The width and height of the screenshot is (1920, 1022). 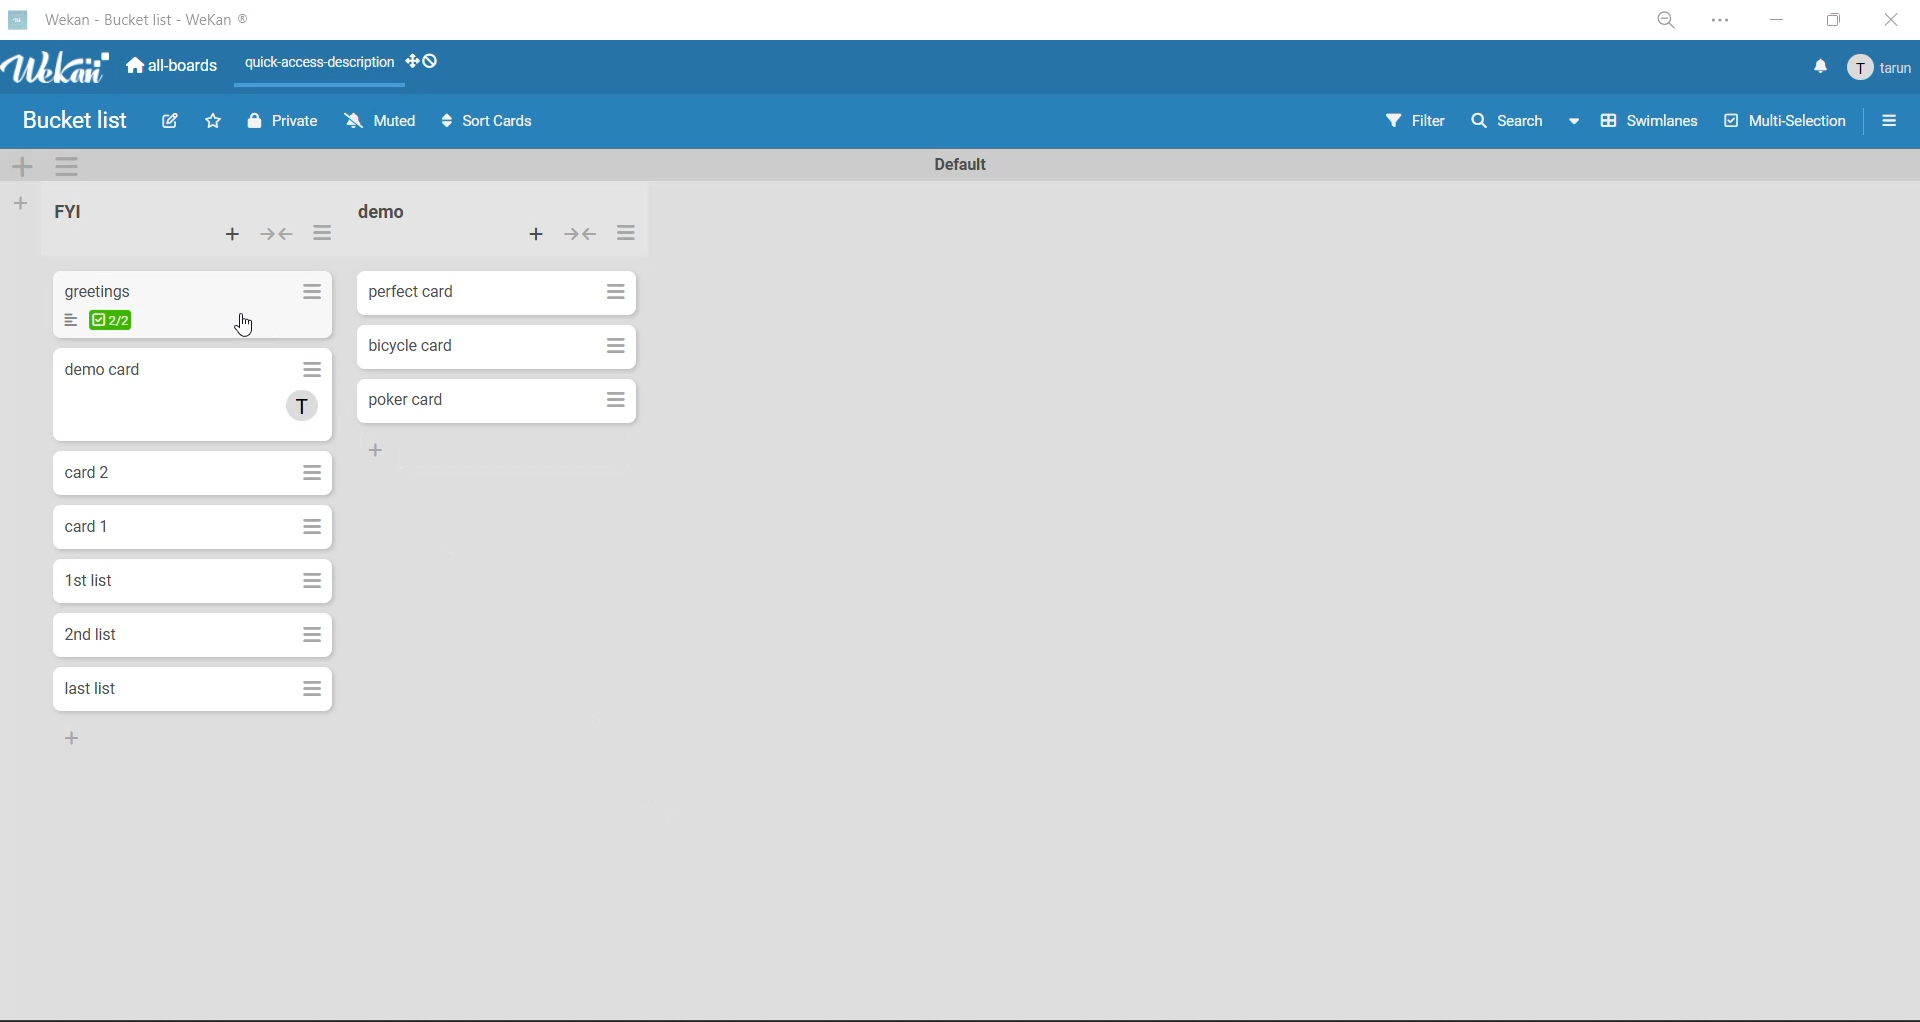 I want to click on settings, so click(x=1726, y=21).